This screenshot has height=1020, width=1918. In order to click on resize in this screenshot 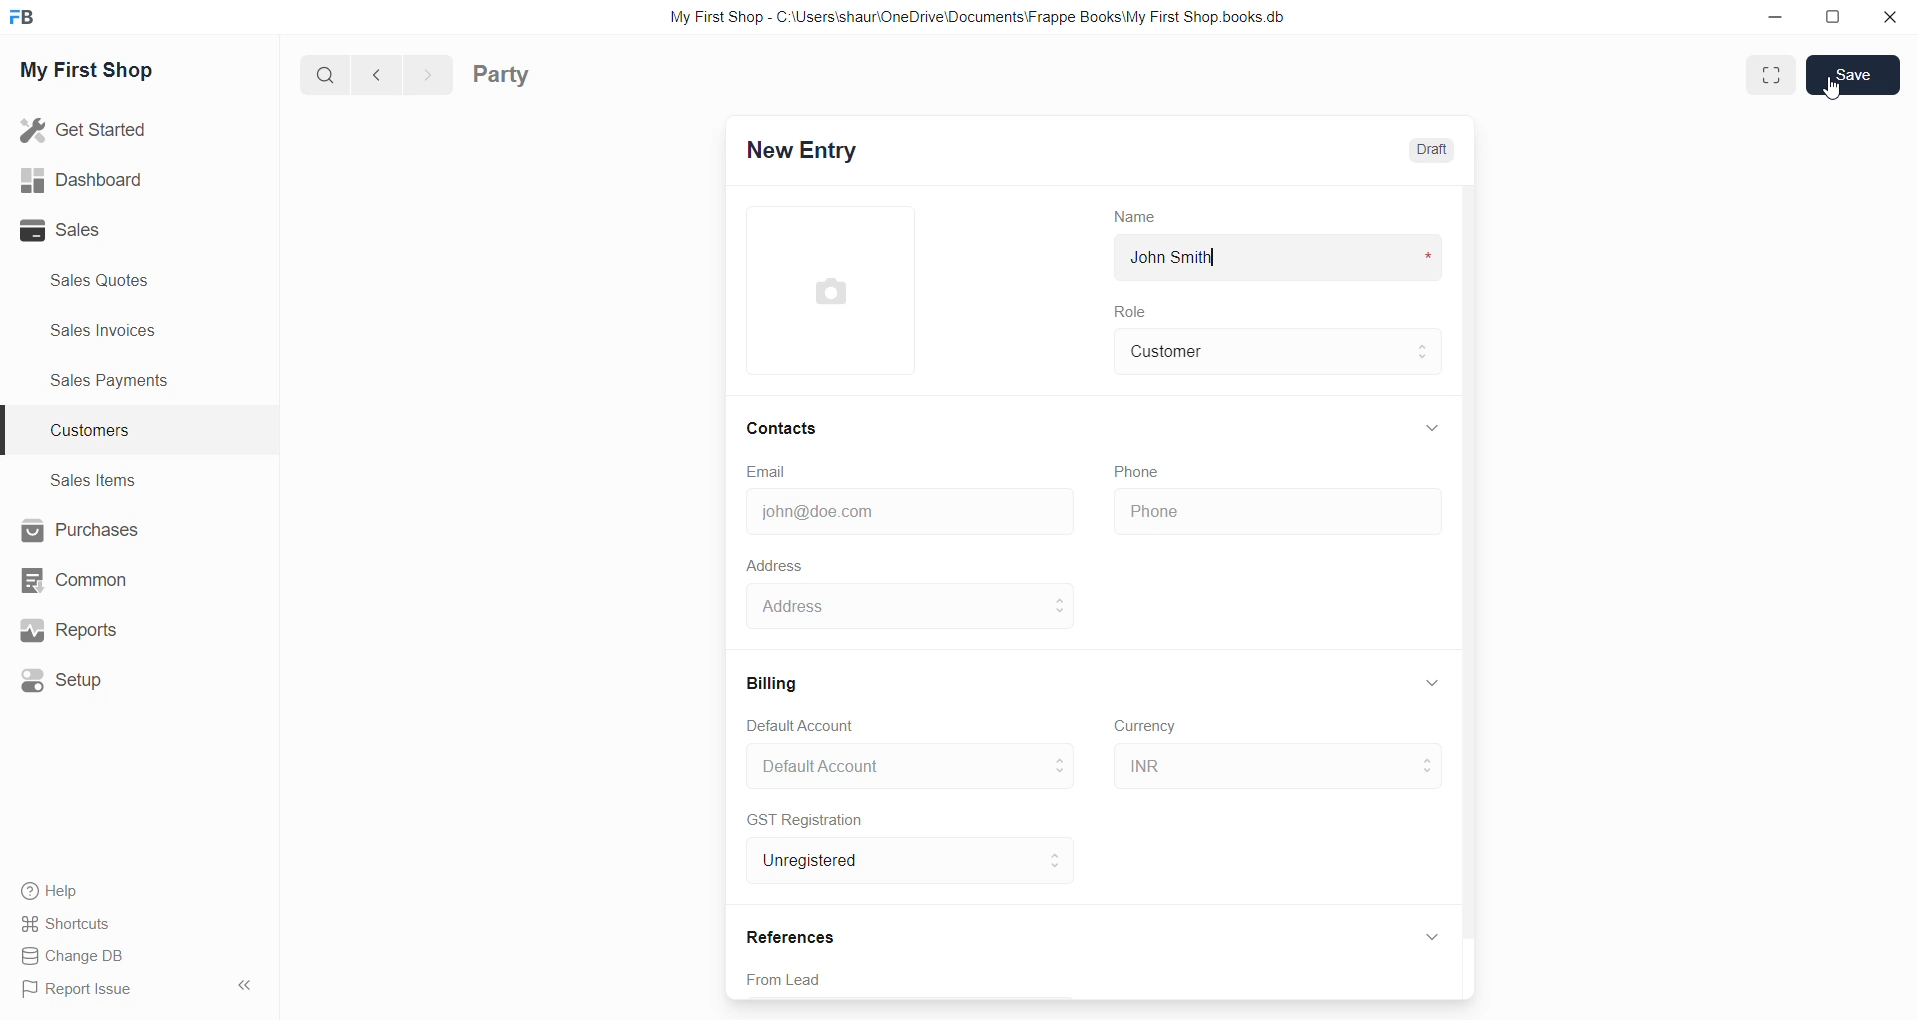, I will do `click(1835, 20)`.